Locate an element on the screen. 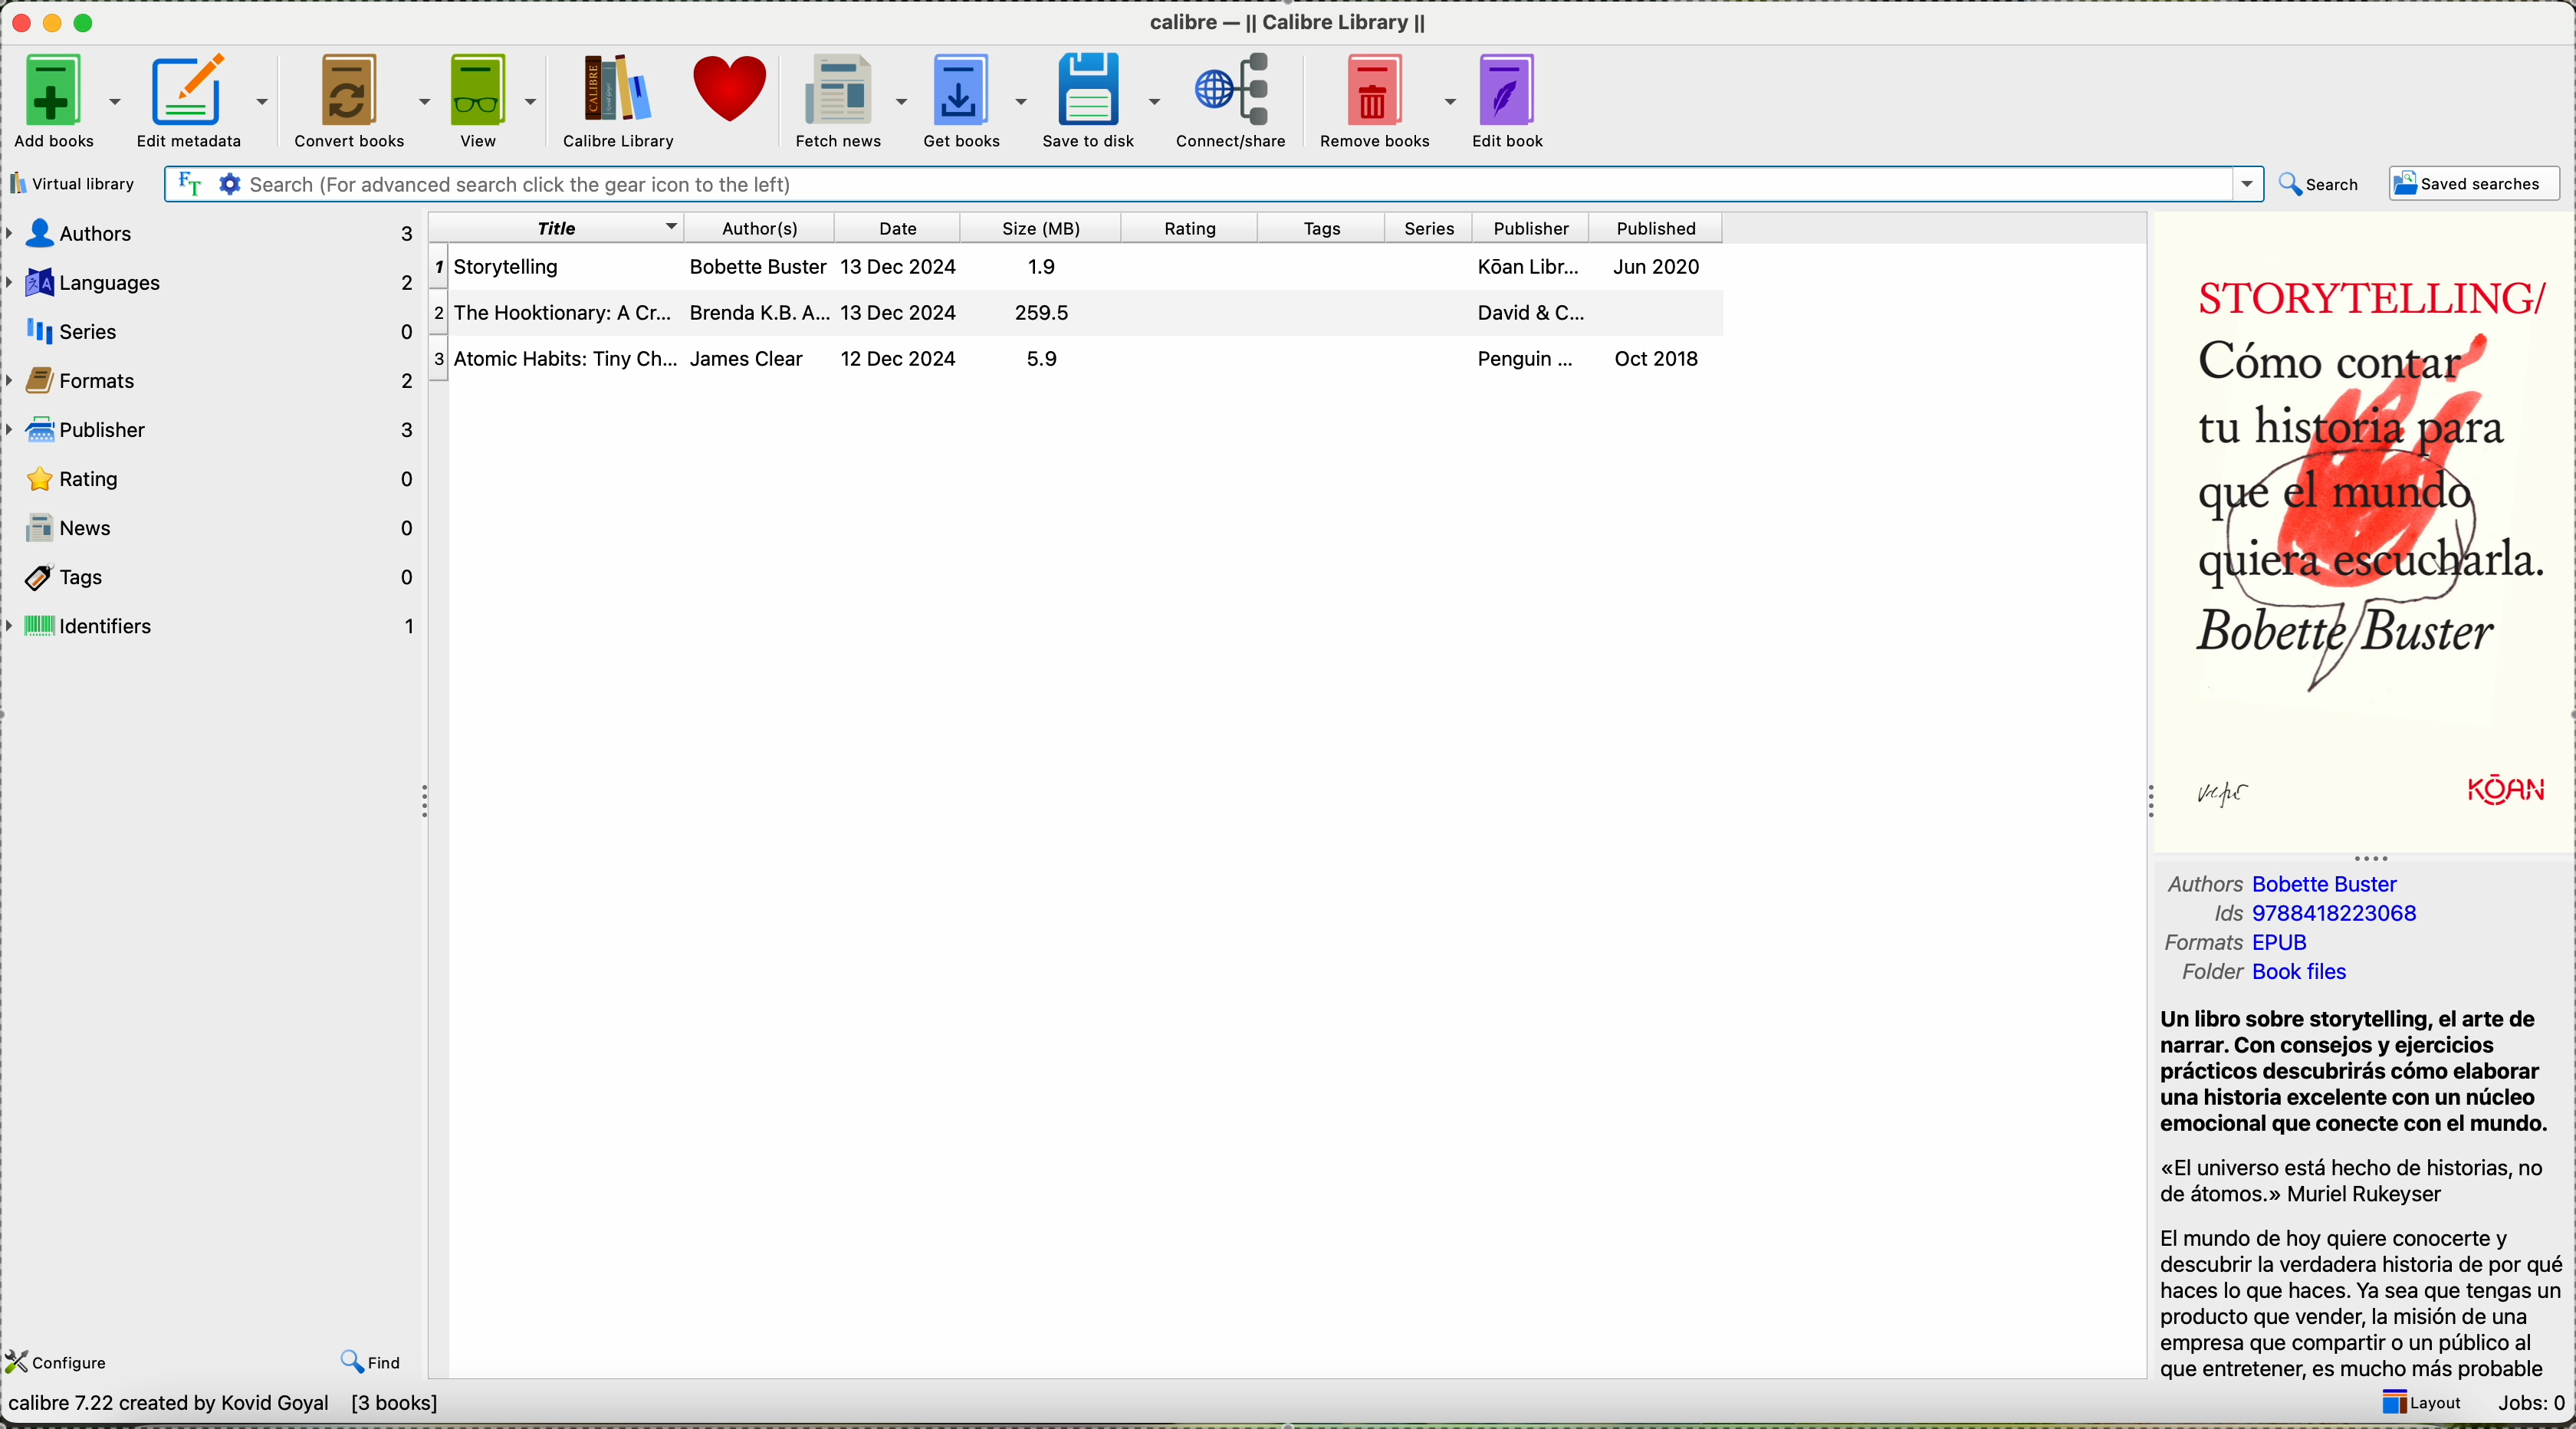 The image size is (2576, 1429). Penguin is located at coordinates (1525, 357).